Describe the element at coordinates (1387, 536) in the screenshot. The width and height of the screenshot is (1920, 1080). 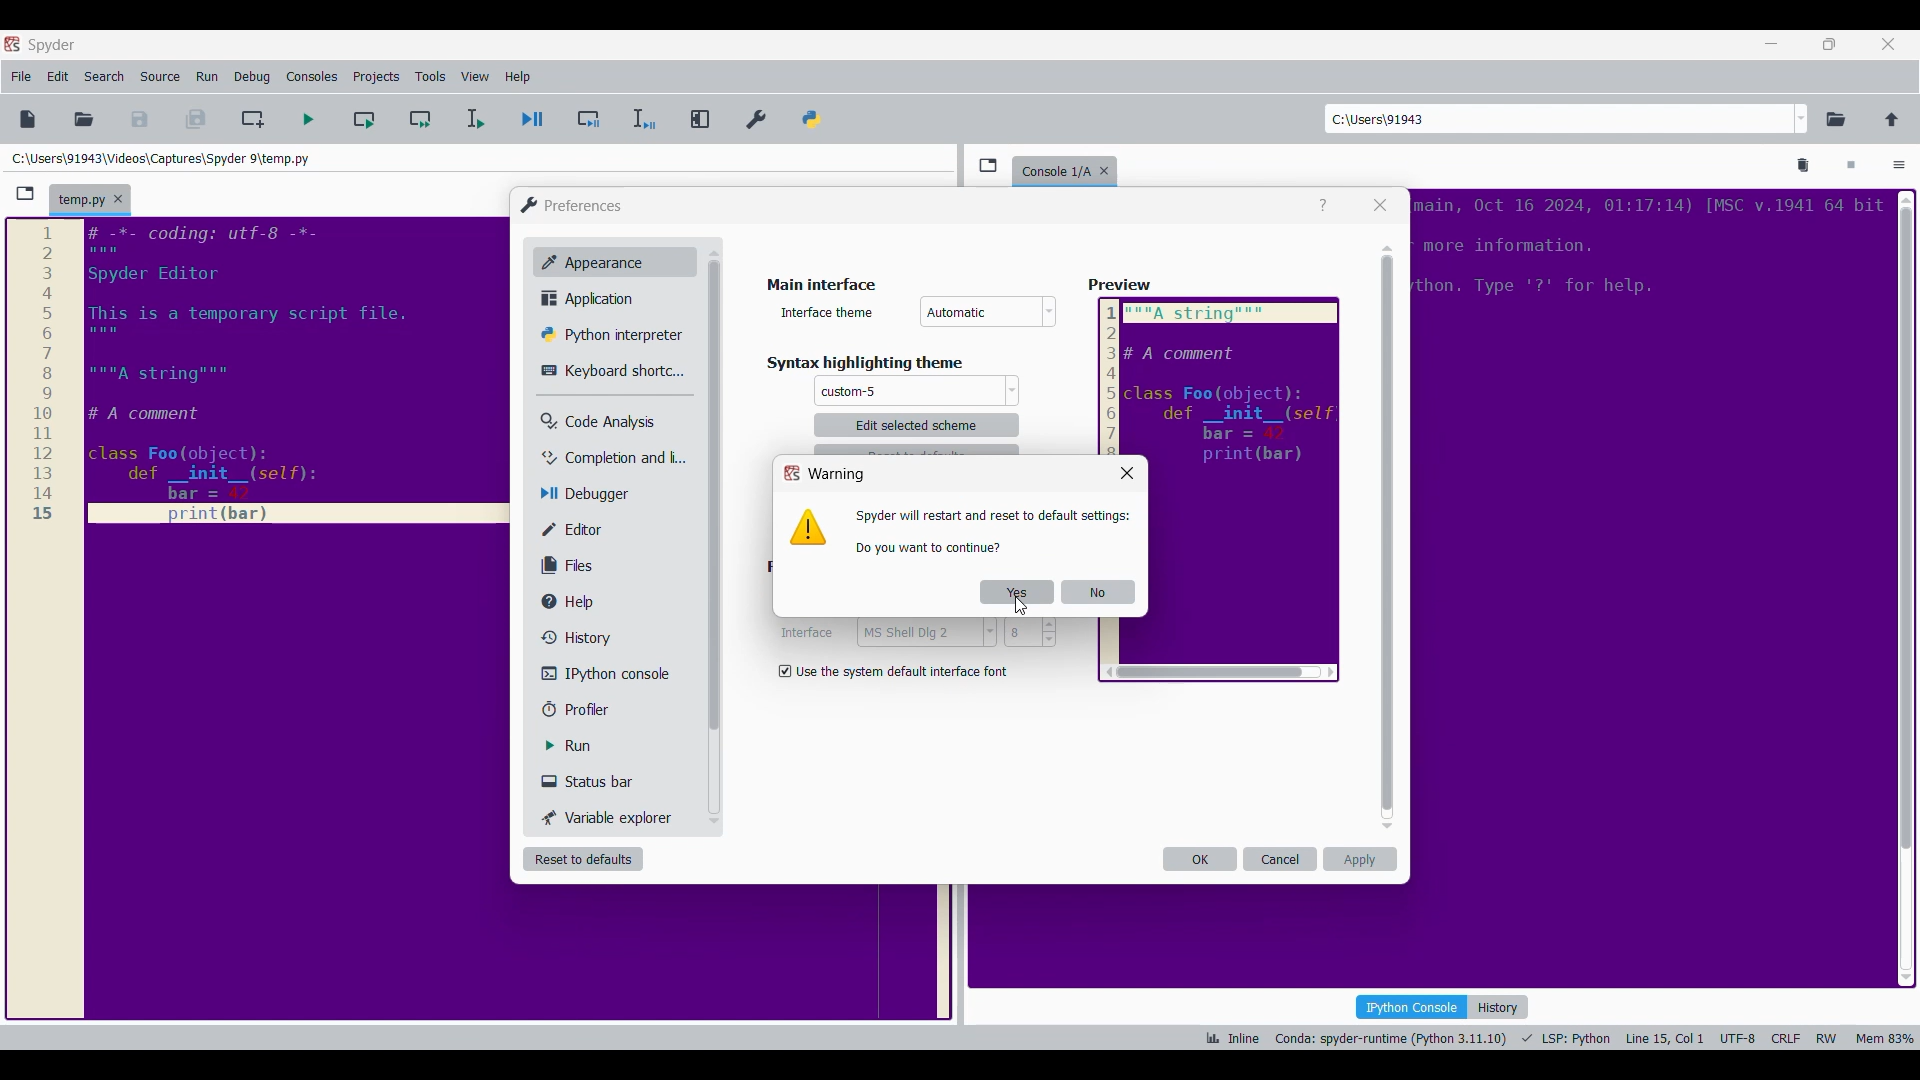
I see `Vertical slide bar` at that location.